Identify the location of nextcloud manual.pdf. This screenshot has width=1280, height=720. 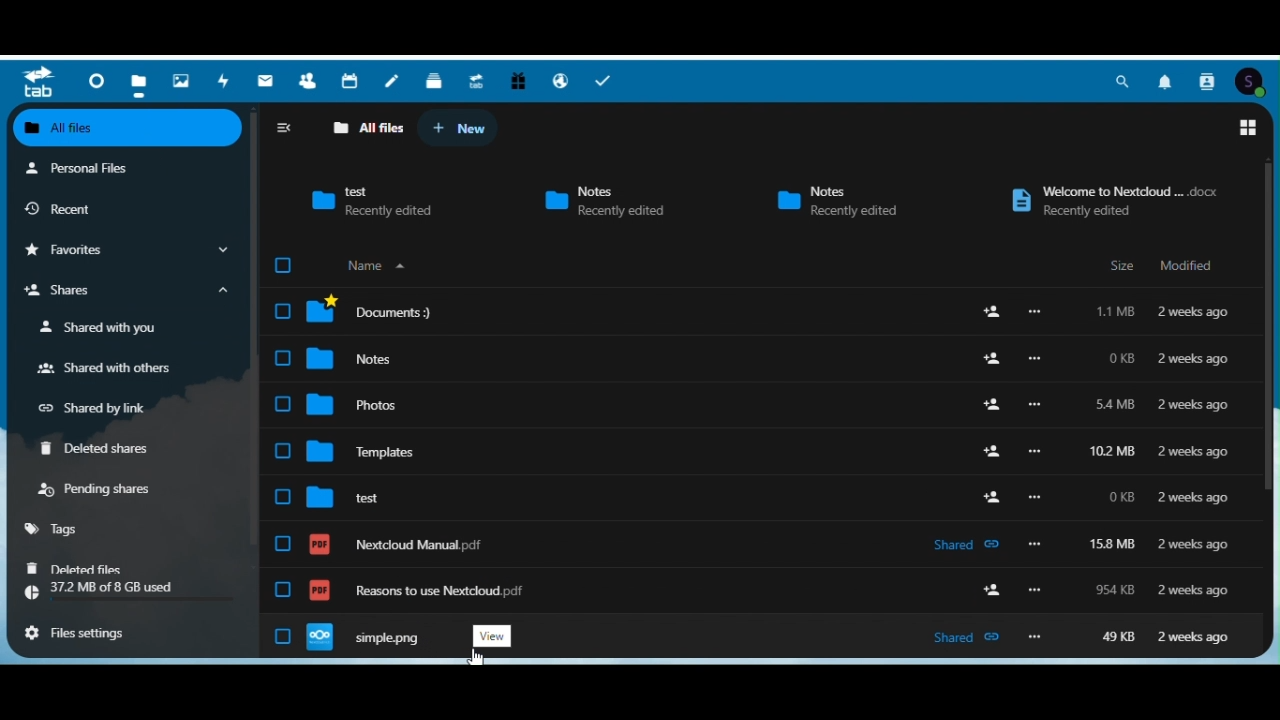
(397, 544).